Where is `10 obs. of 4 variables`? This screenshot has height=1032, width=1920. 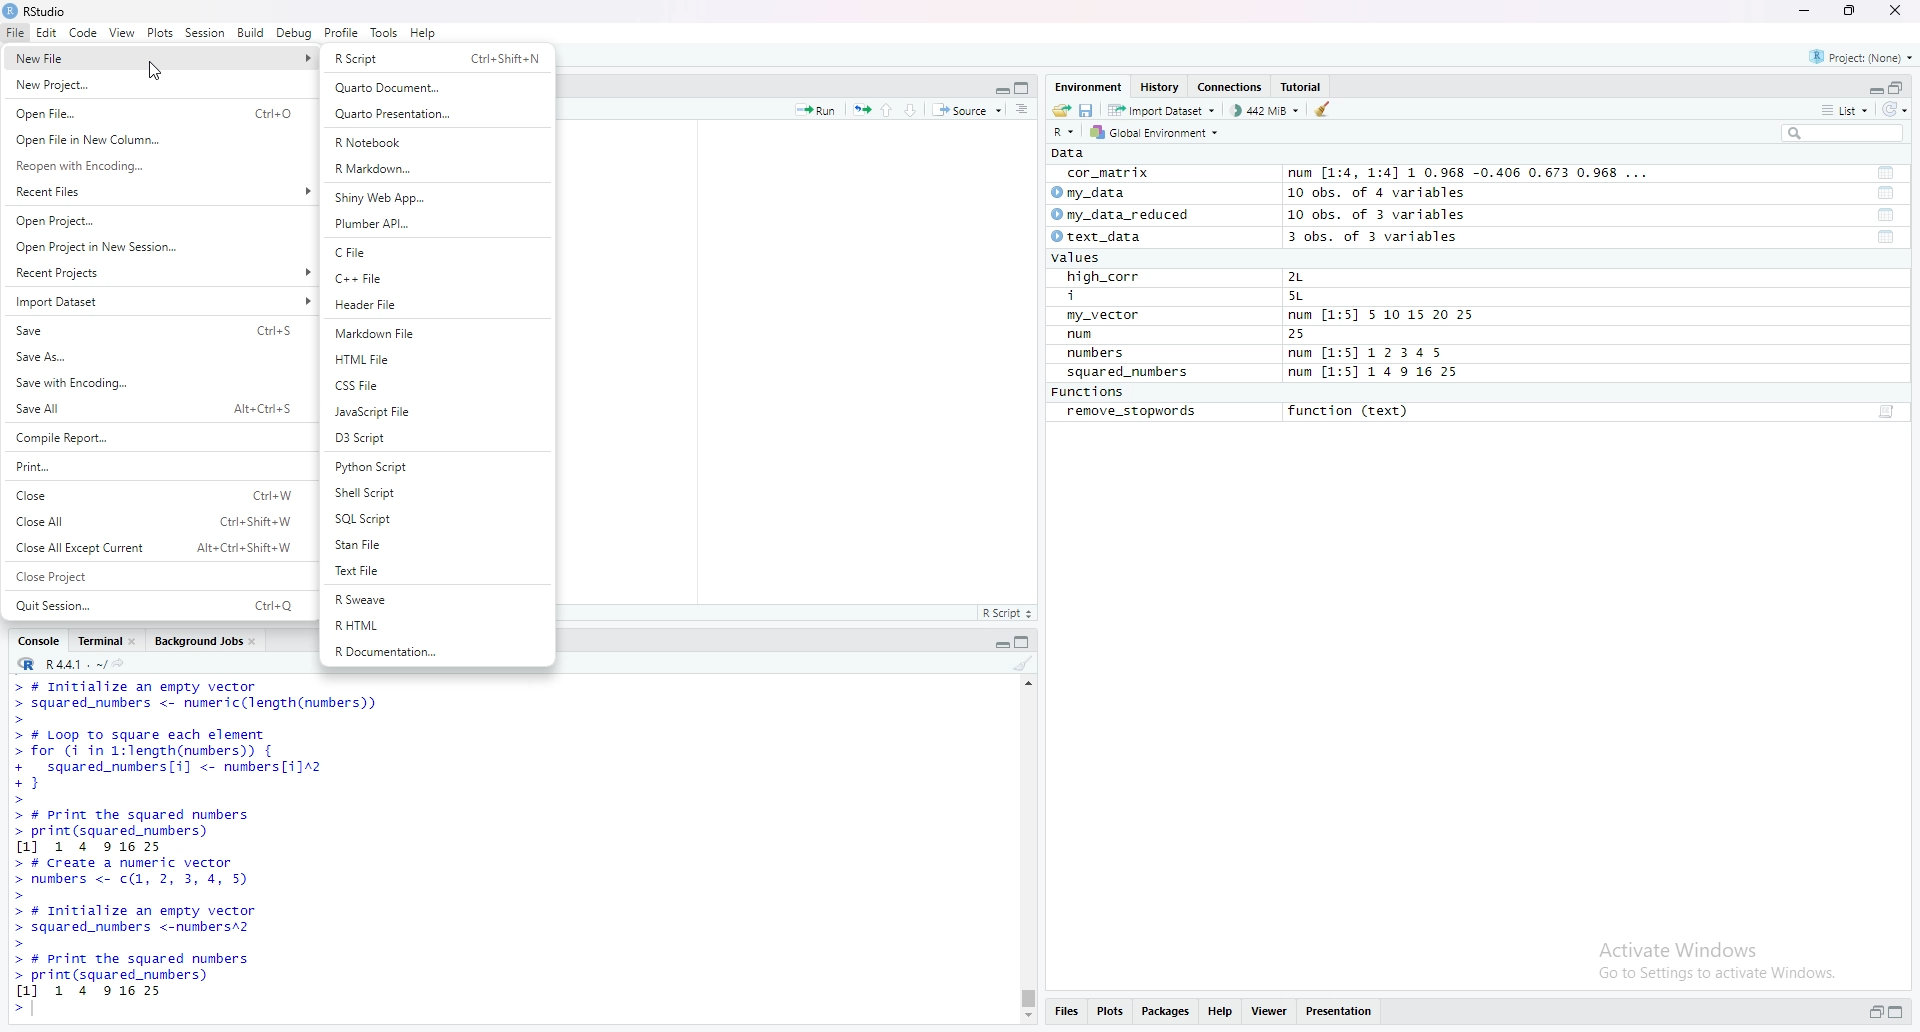
10 obs. of 4 variables is located at coordinates (1394, 192).